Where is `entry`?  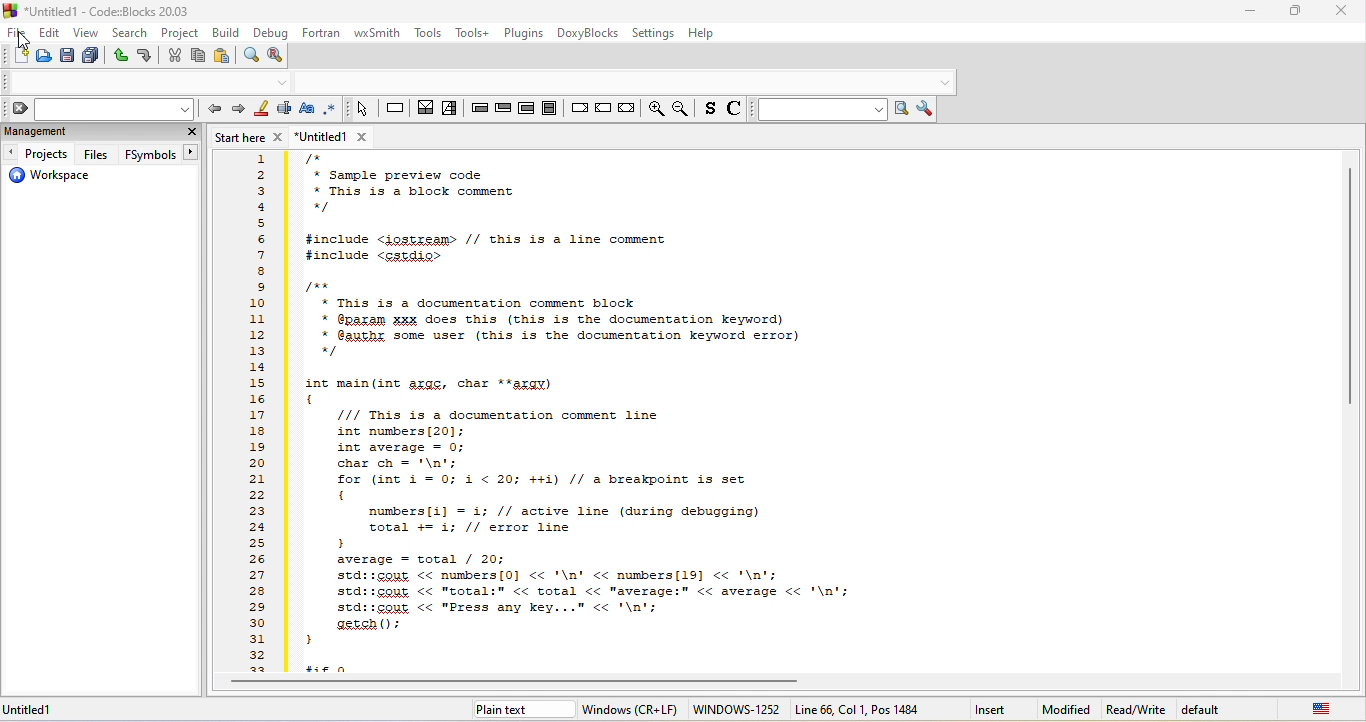
entry is located at coordinates (480, 111).